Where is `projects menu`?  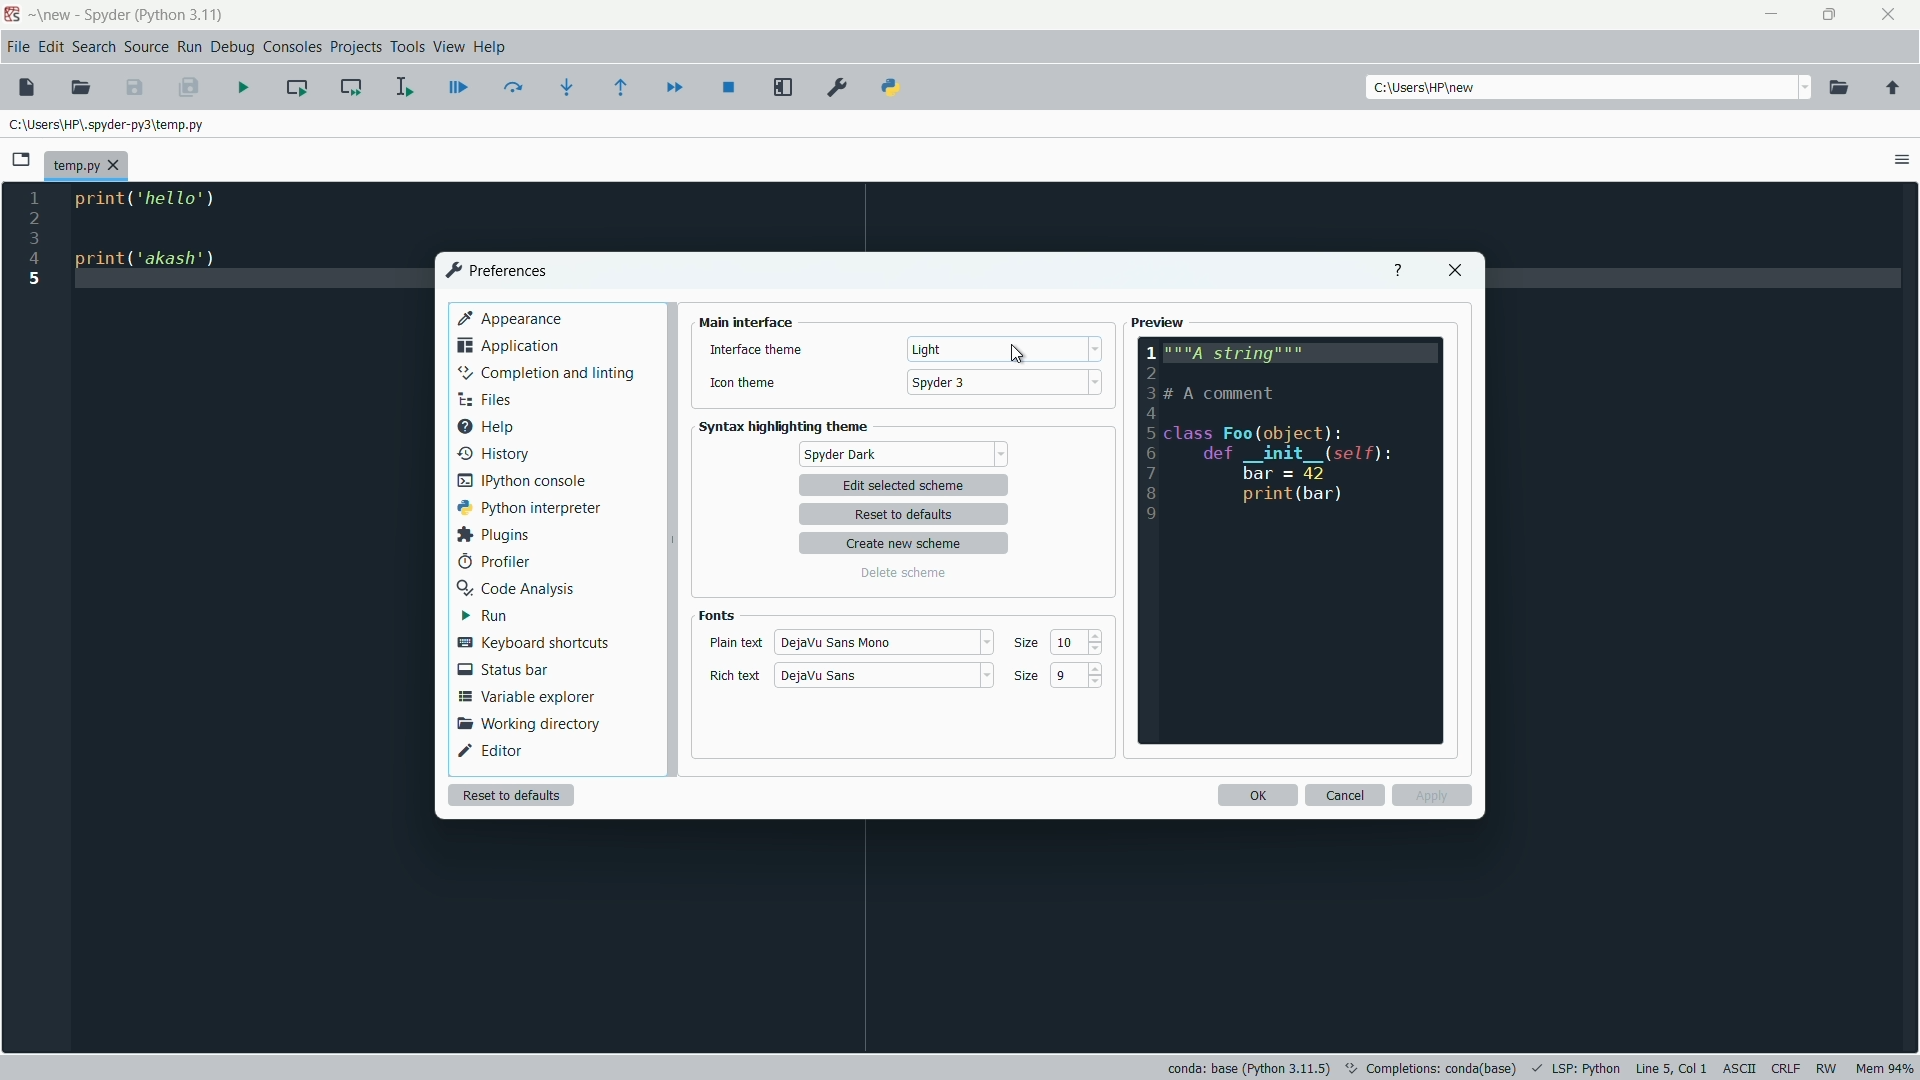
projects menu is located at coordinates (355, 48).